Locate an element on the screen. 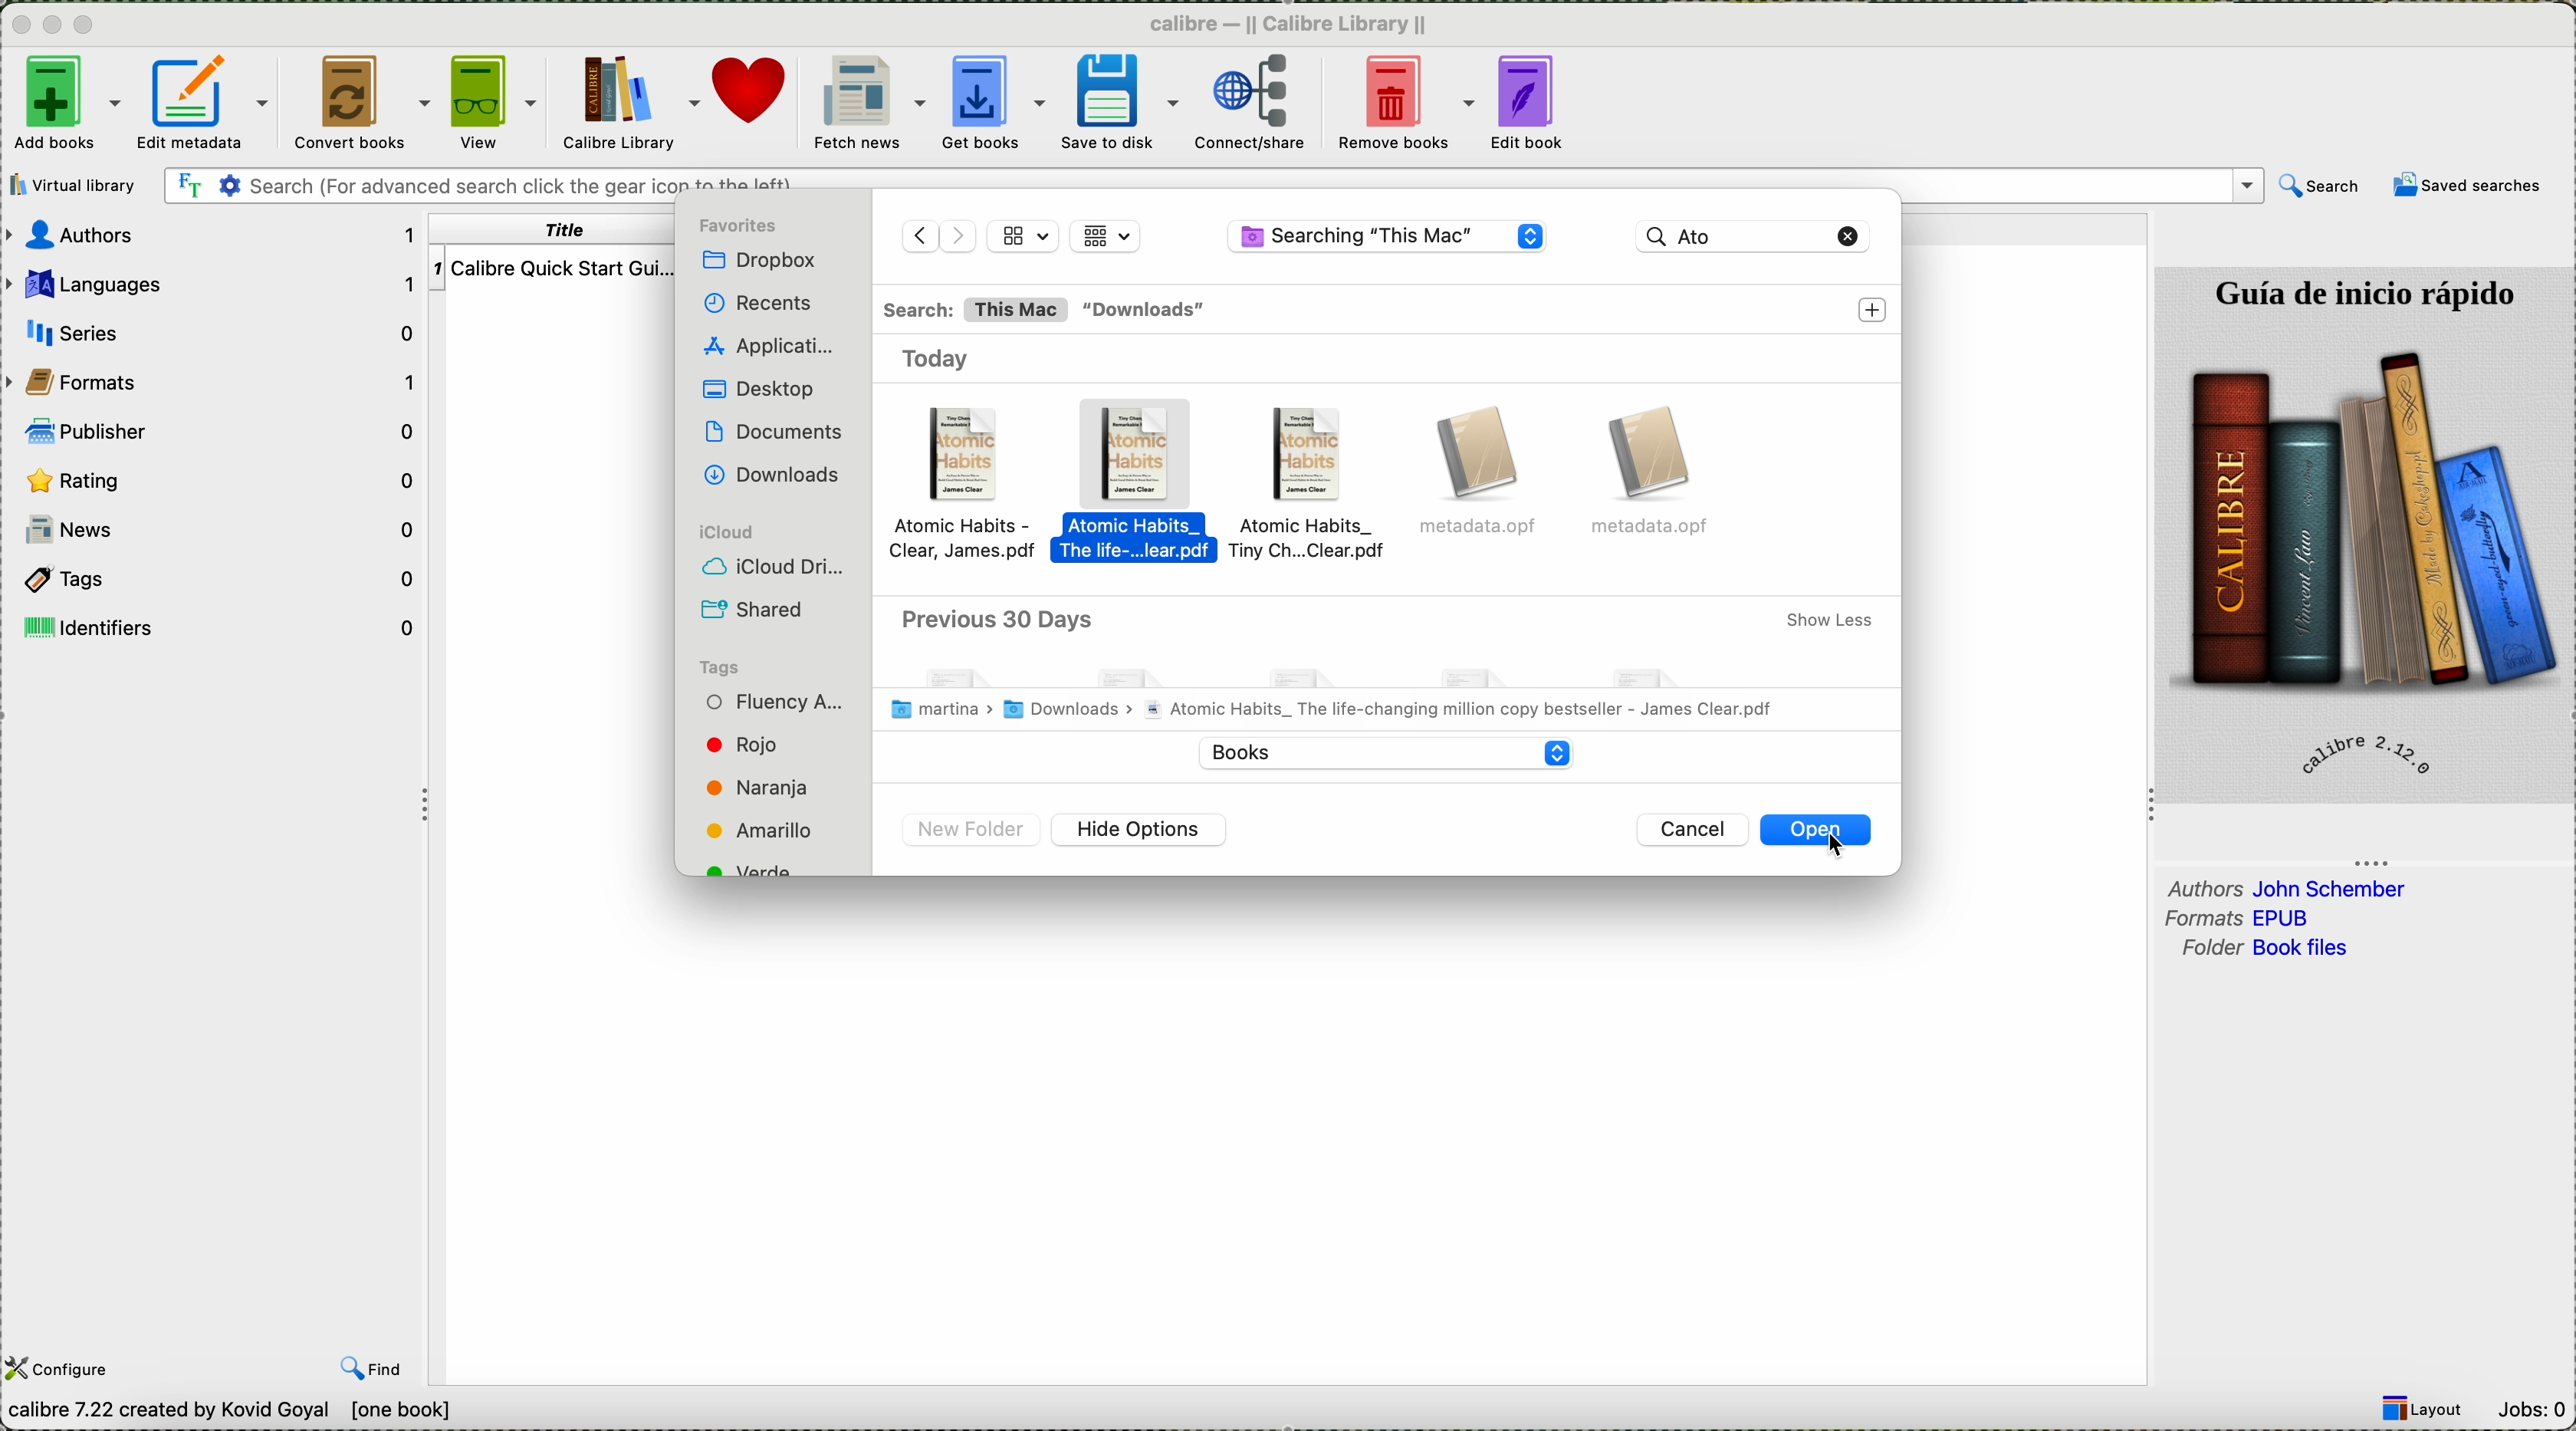 This screenshot has width=2576, height=1431. minimize program is located at coordinates (56, 27).